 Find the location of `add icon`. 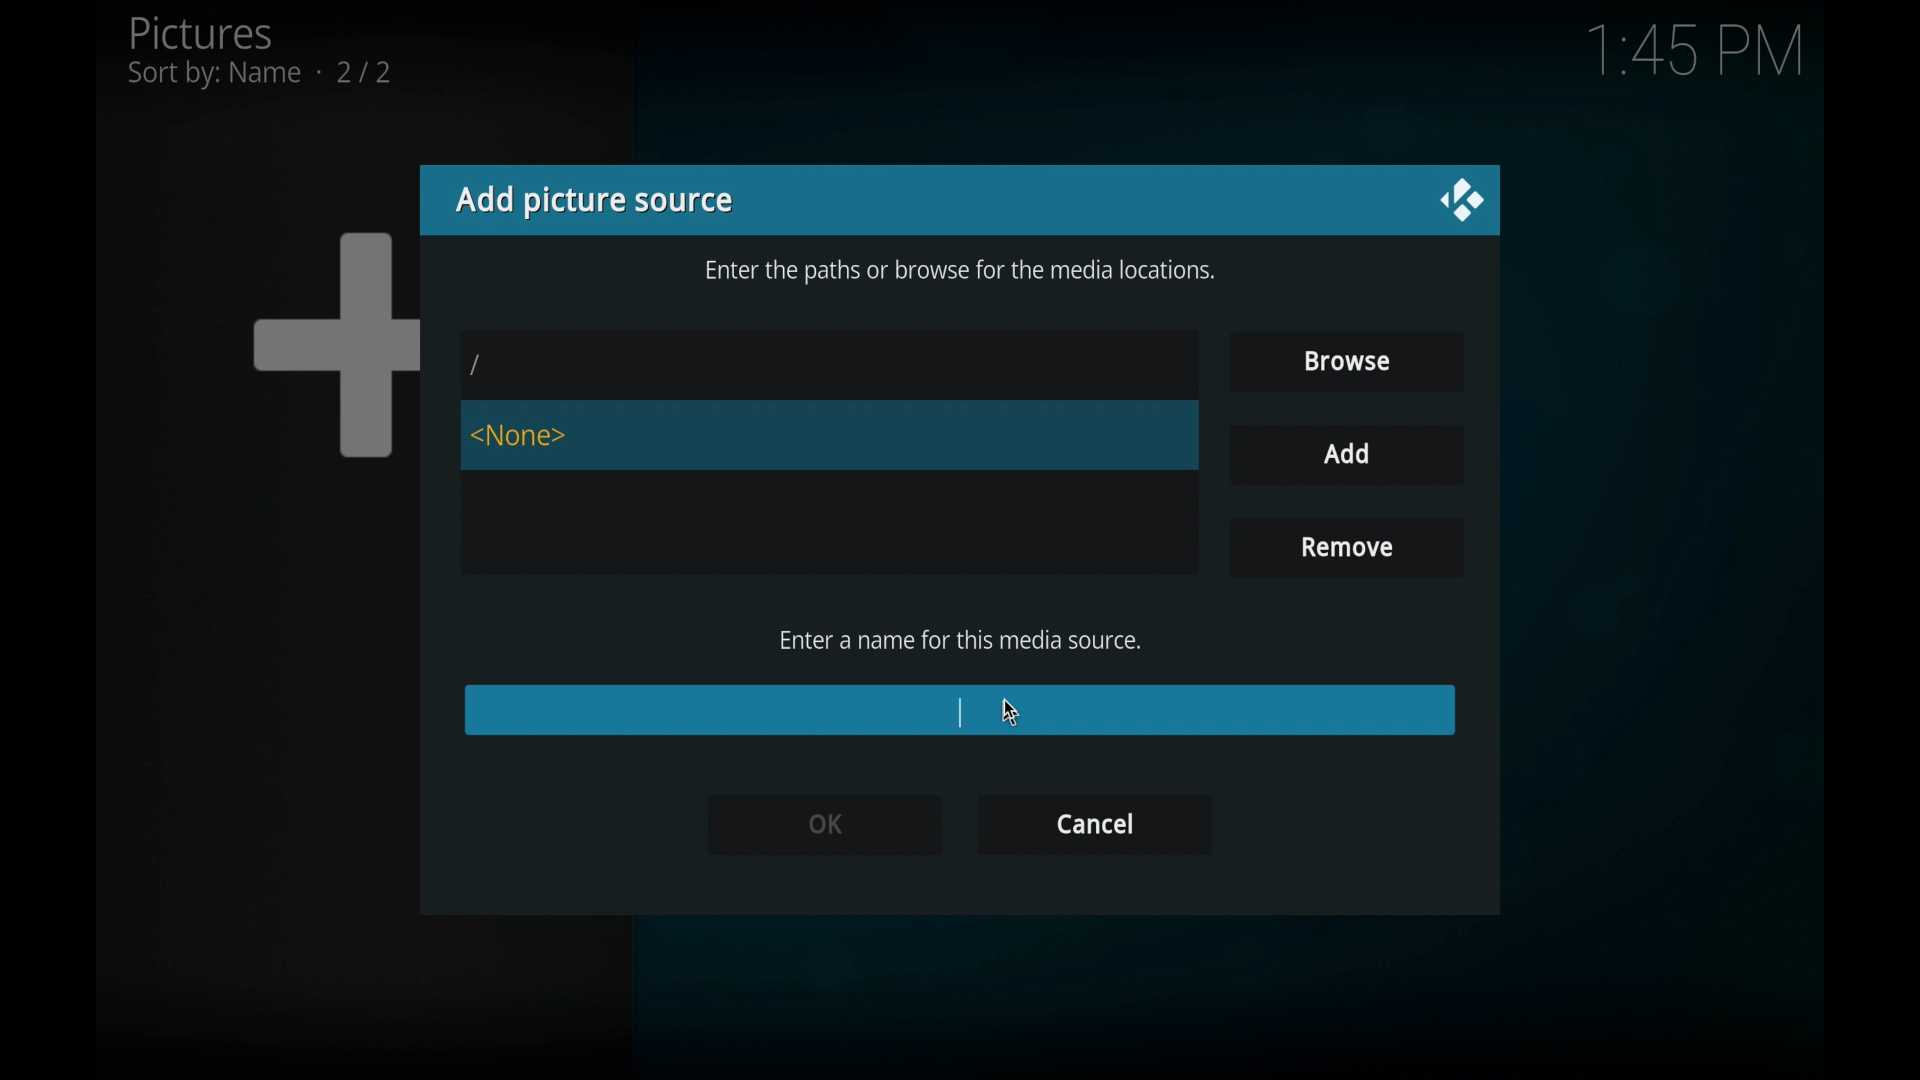

add icon is located at coordinates (334, 343).